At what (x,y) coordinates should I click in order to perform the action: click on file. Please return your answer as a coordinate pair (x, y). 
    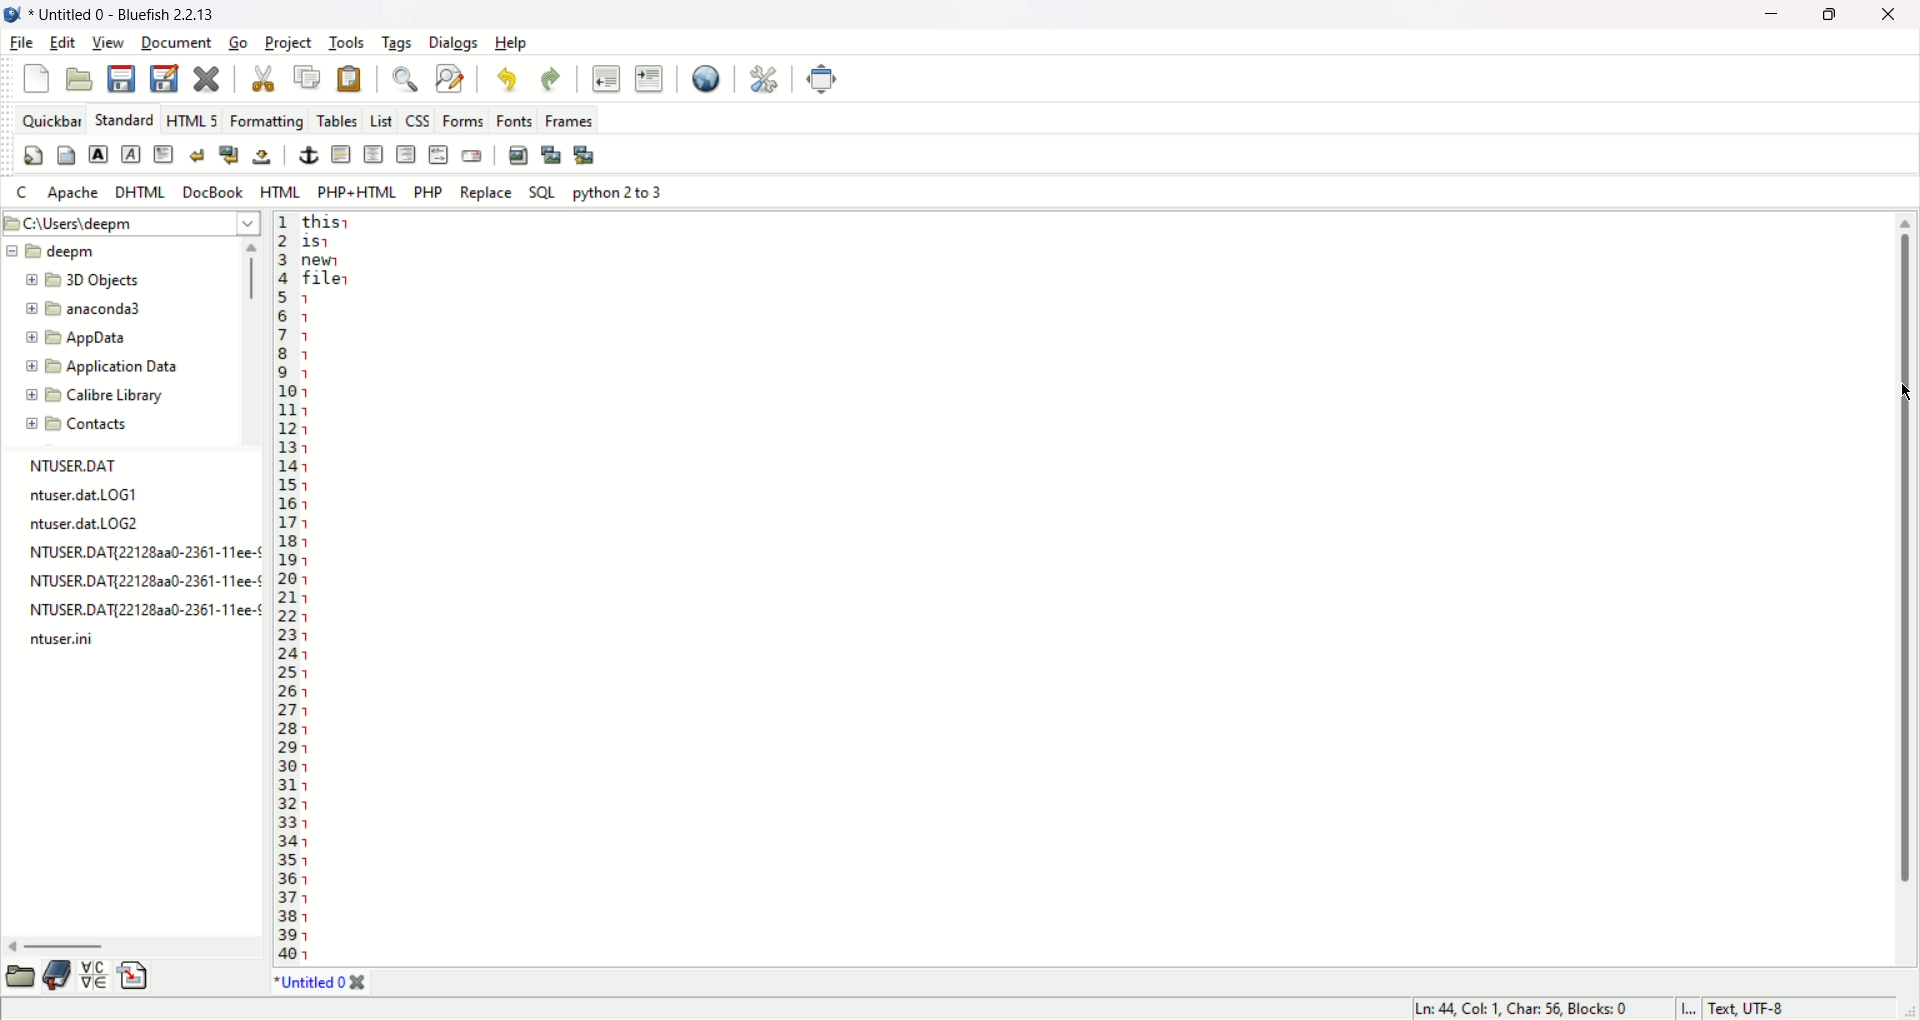
    Looking at the image, I should click on (20, 44).